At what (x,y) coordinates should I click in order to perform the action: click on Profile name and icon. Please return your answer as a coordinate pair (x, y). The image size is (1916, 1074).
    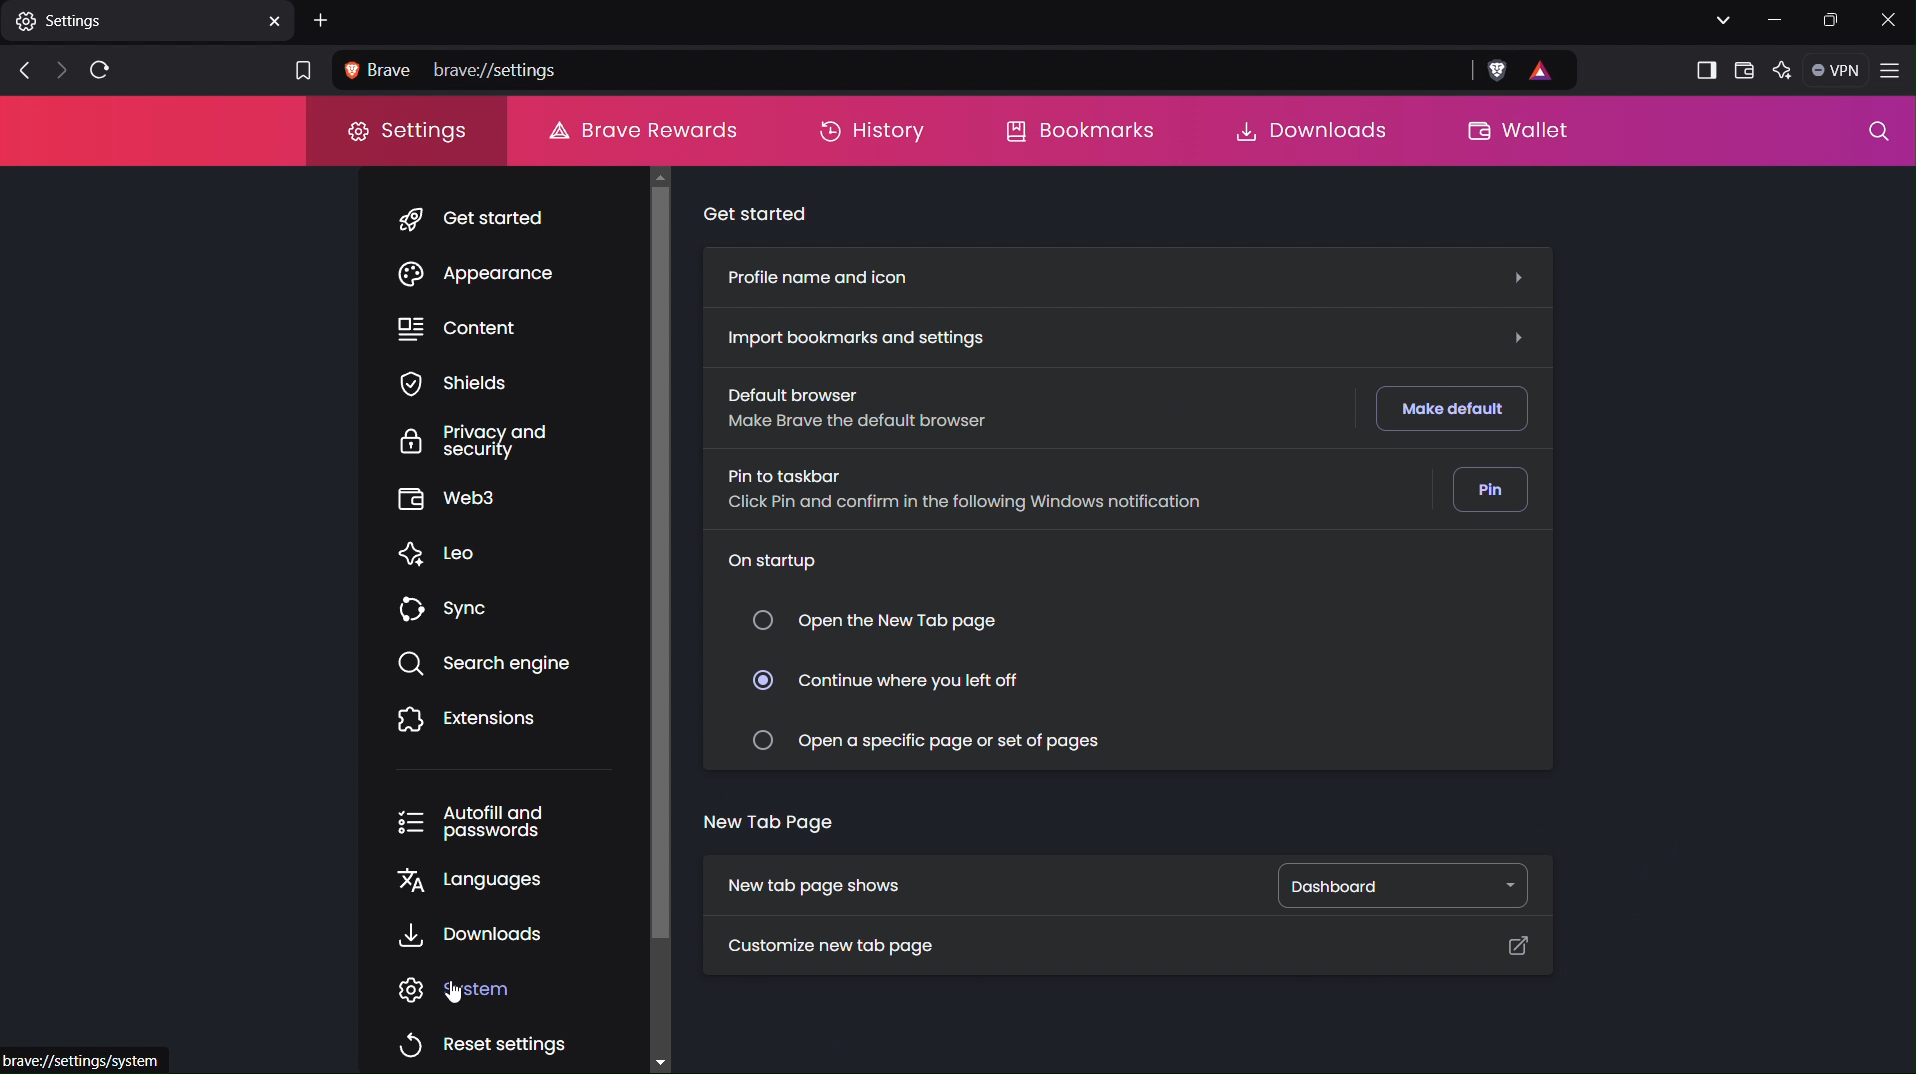
    Looking at the image, I should click on (821, 280).